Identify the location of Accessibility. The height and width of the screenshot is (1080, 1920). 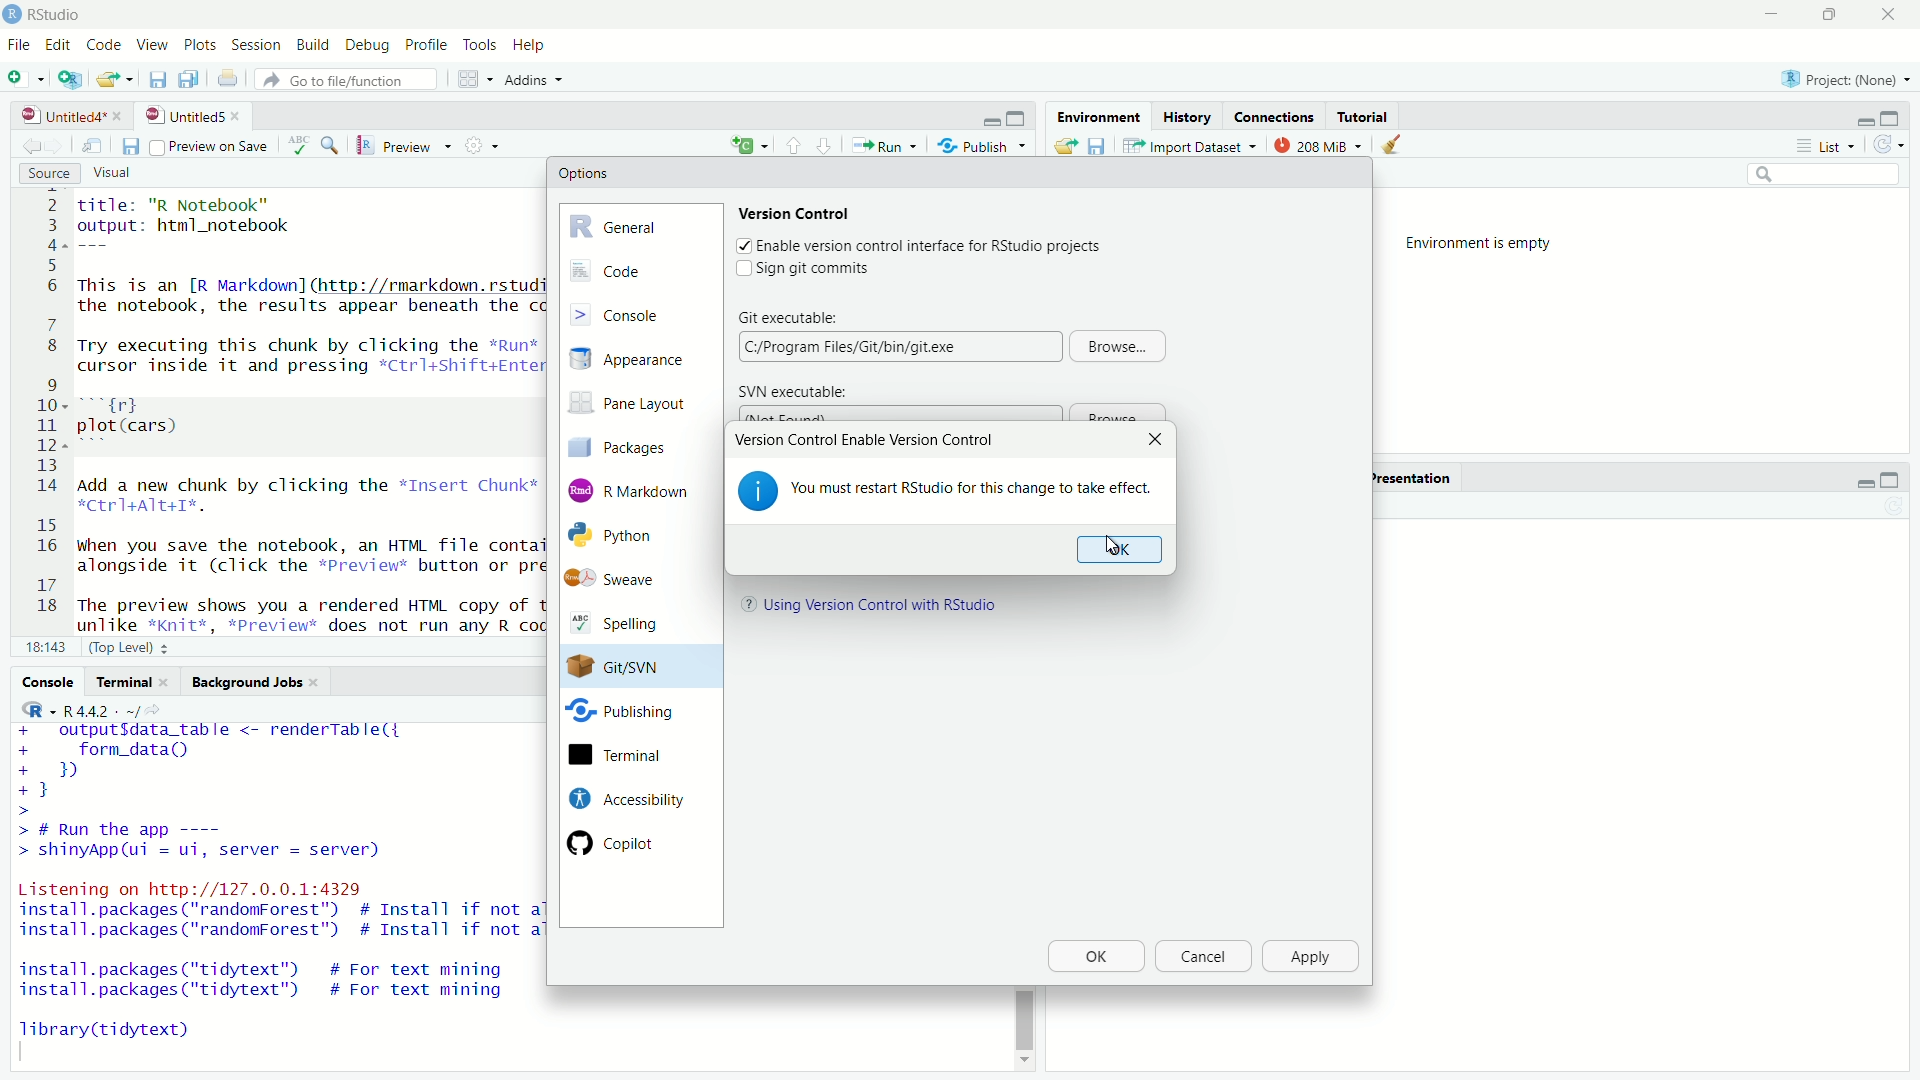
(624, 798).